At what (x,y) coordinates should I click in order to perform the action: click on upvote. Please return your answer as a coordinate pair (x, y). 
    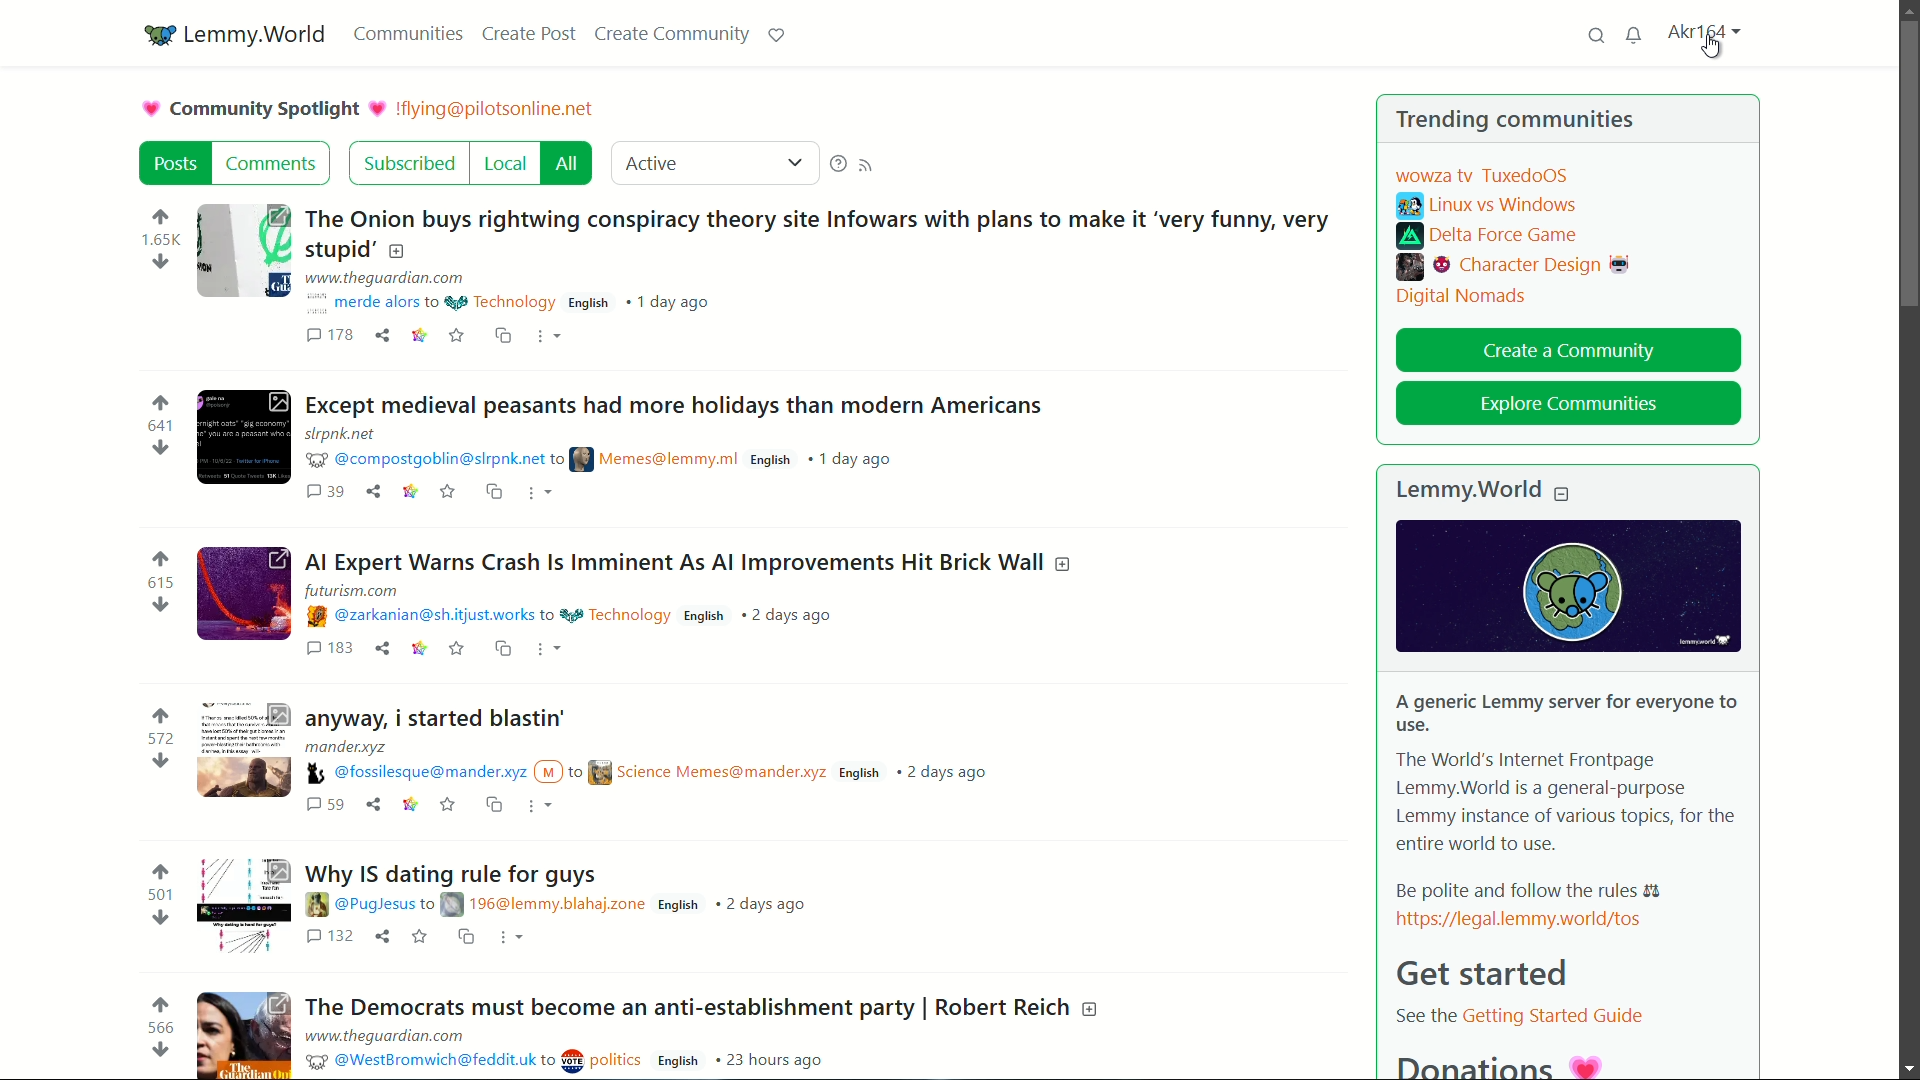
    Looking at the image, I should click on (164, 401).